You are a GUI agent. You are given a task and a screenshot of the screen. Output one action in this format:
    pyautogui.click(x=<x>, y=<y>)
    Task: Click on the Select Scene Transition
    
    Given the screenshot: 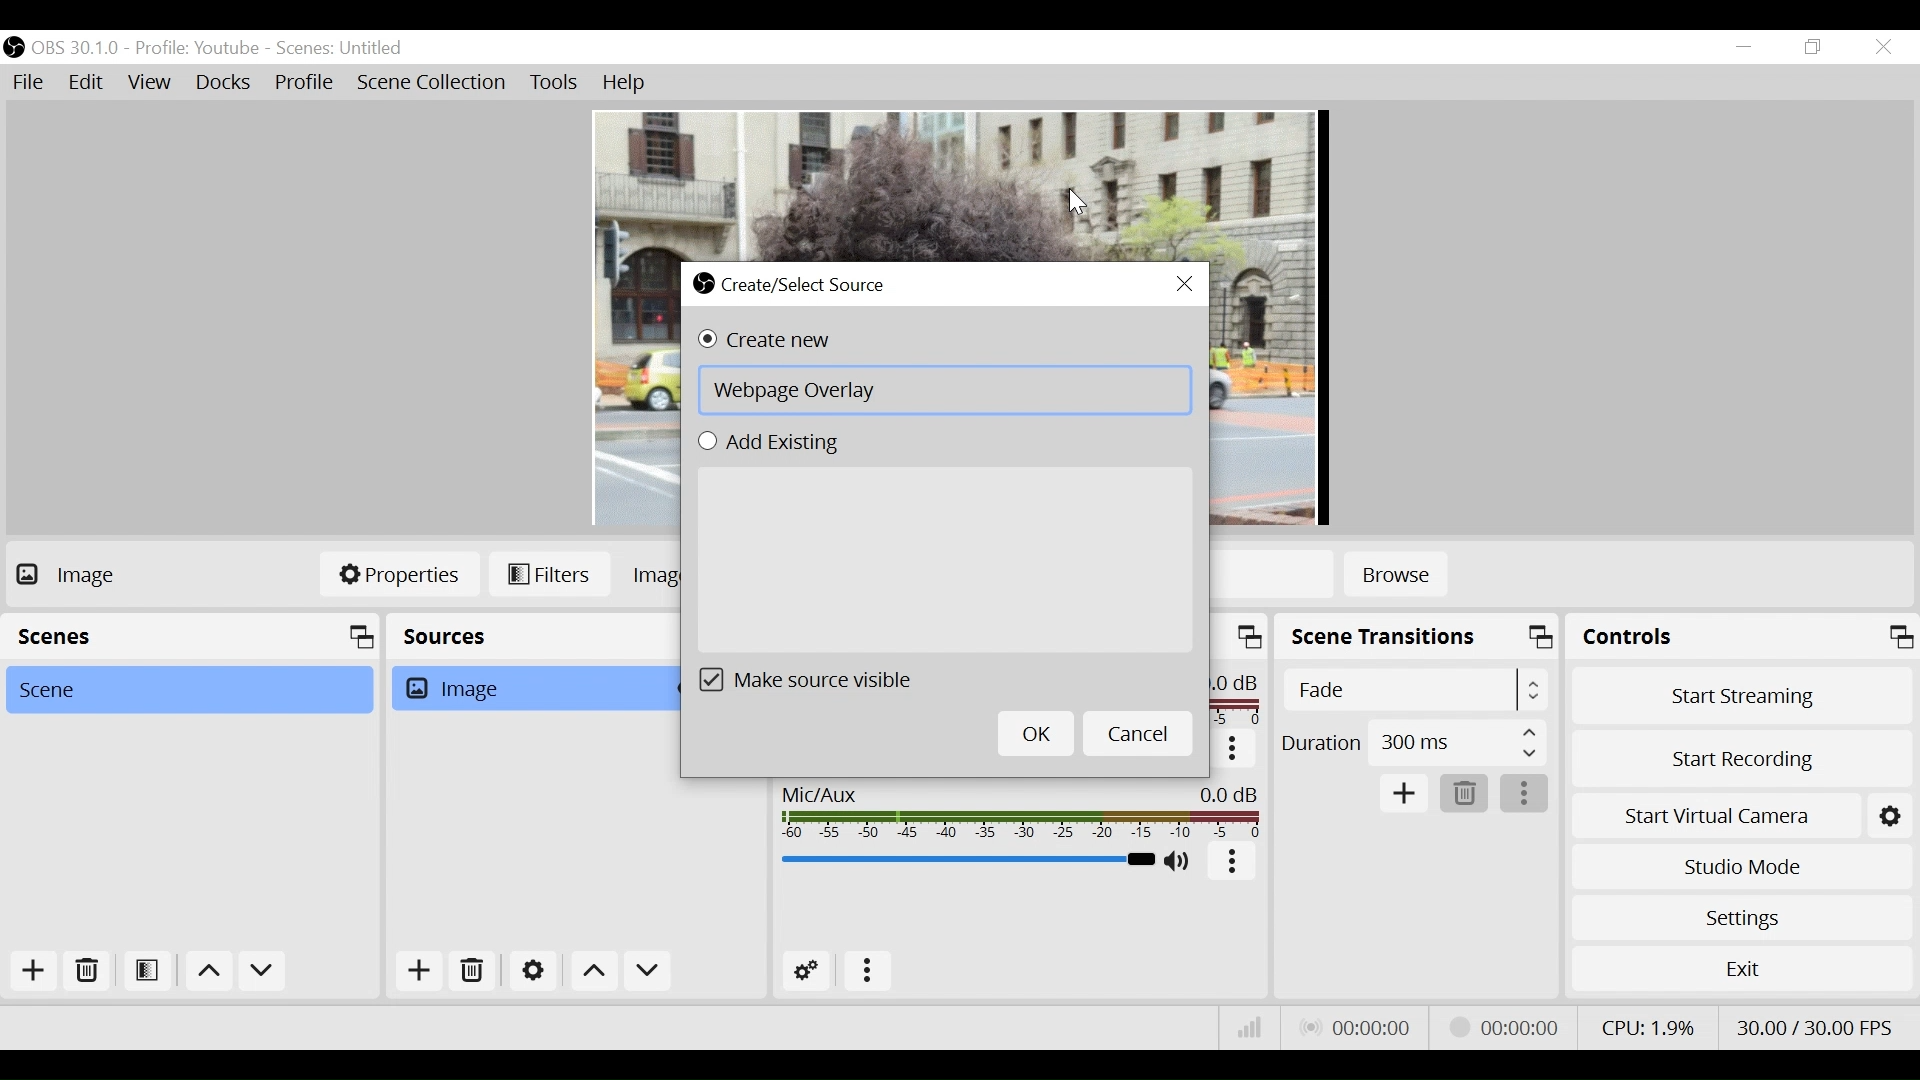 What is the action you would take?
    pyautogui.click(x=1414, y=687)
    